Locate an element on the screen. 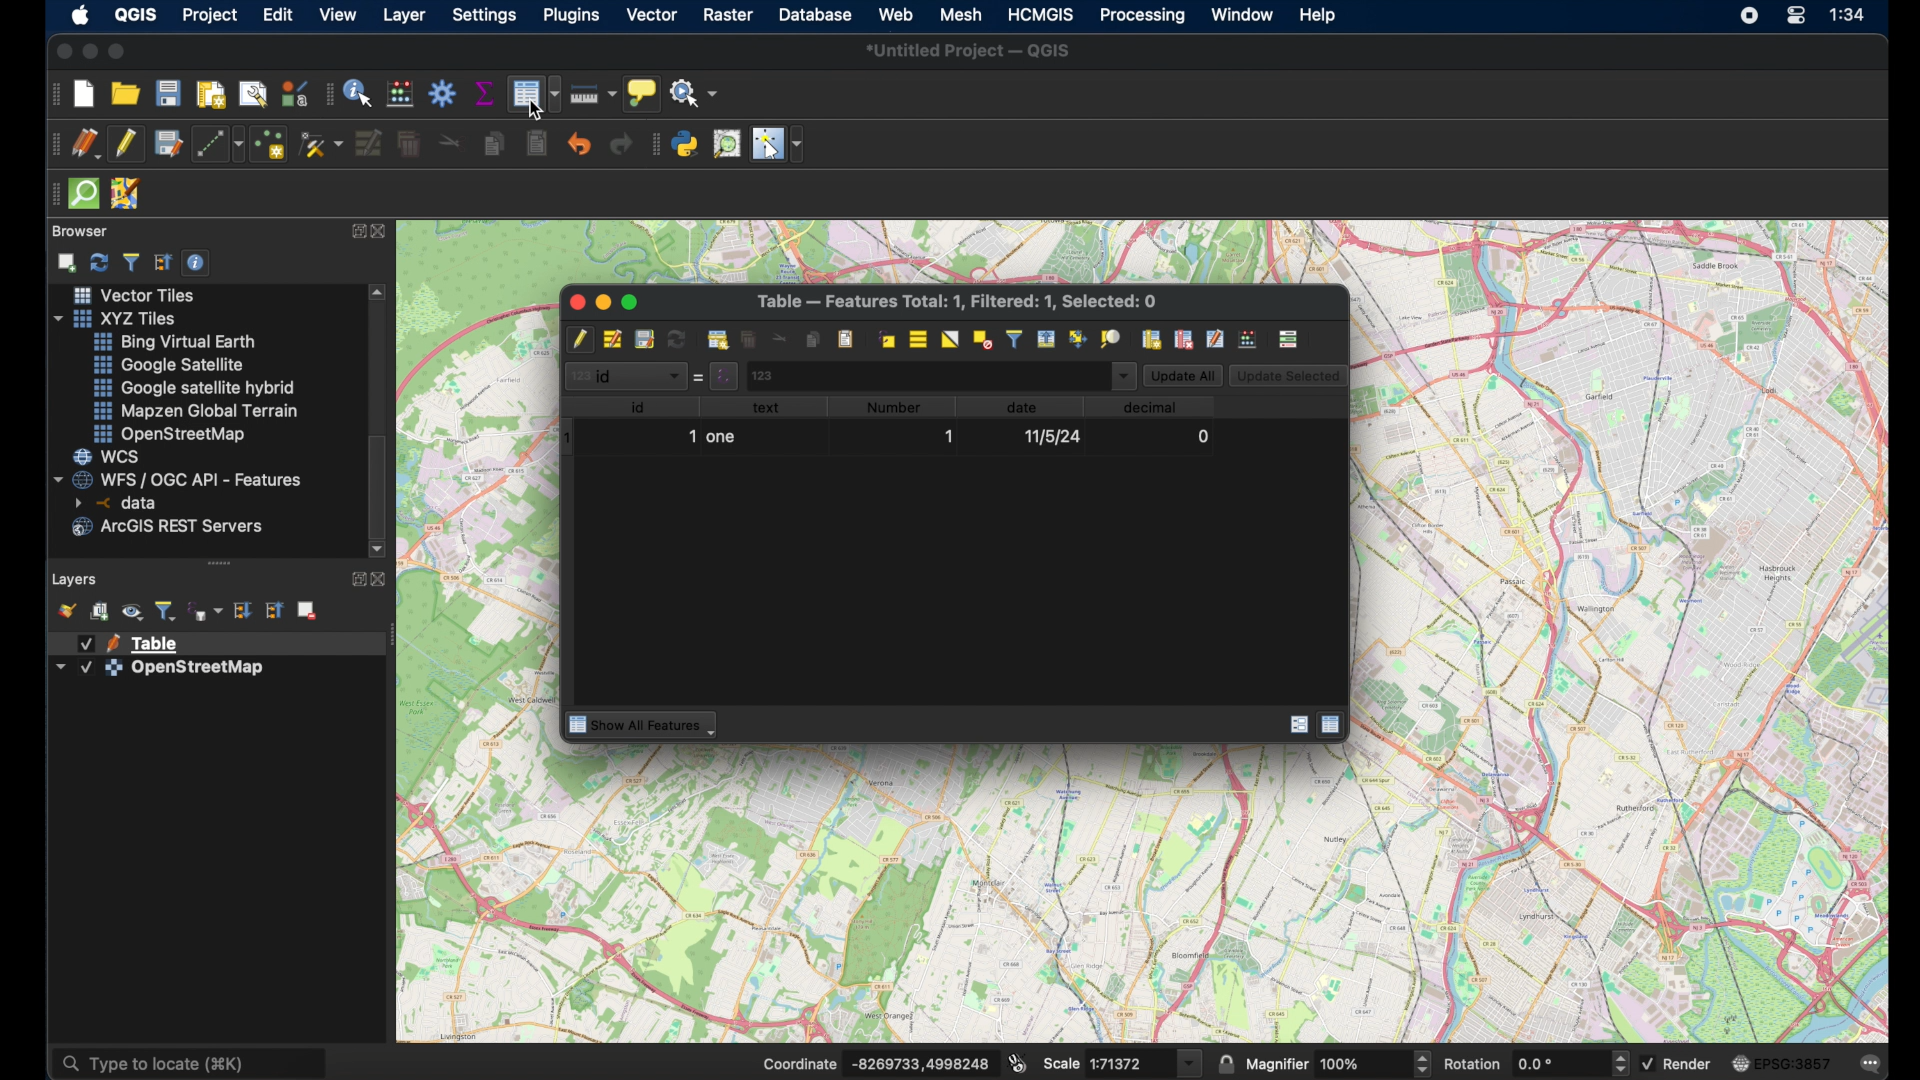 The height and width of the screenshot is (1080, 1920). rotation value is located at coordinates (1557, 1062).